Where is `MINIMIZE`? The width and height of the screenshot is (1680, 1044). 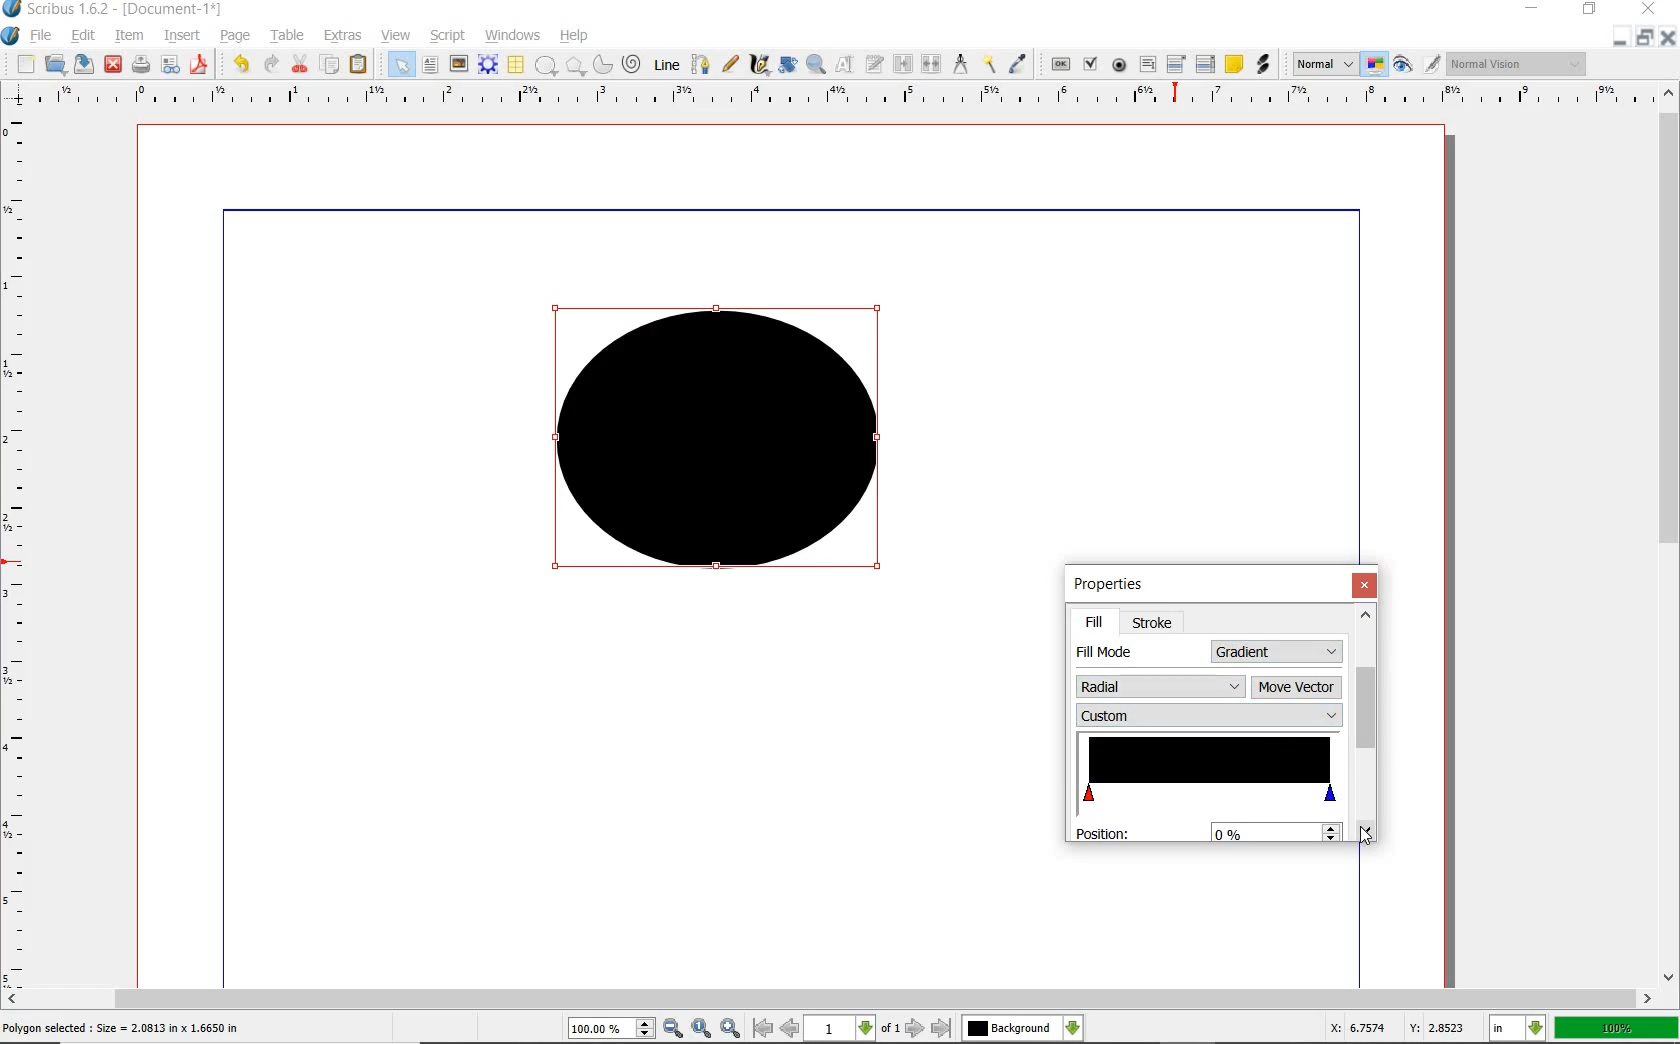 MINIMIZE is located at coordinates (1534, 7).